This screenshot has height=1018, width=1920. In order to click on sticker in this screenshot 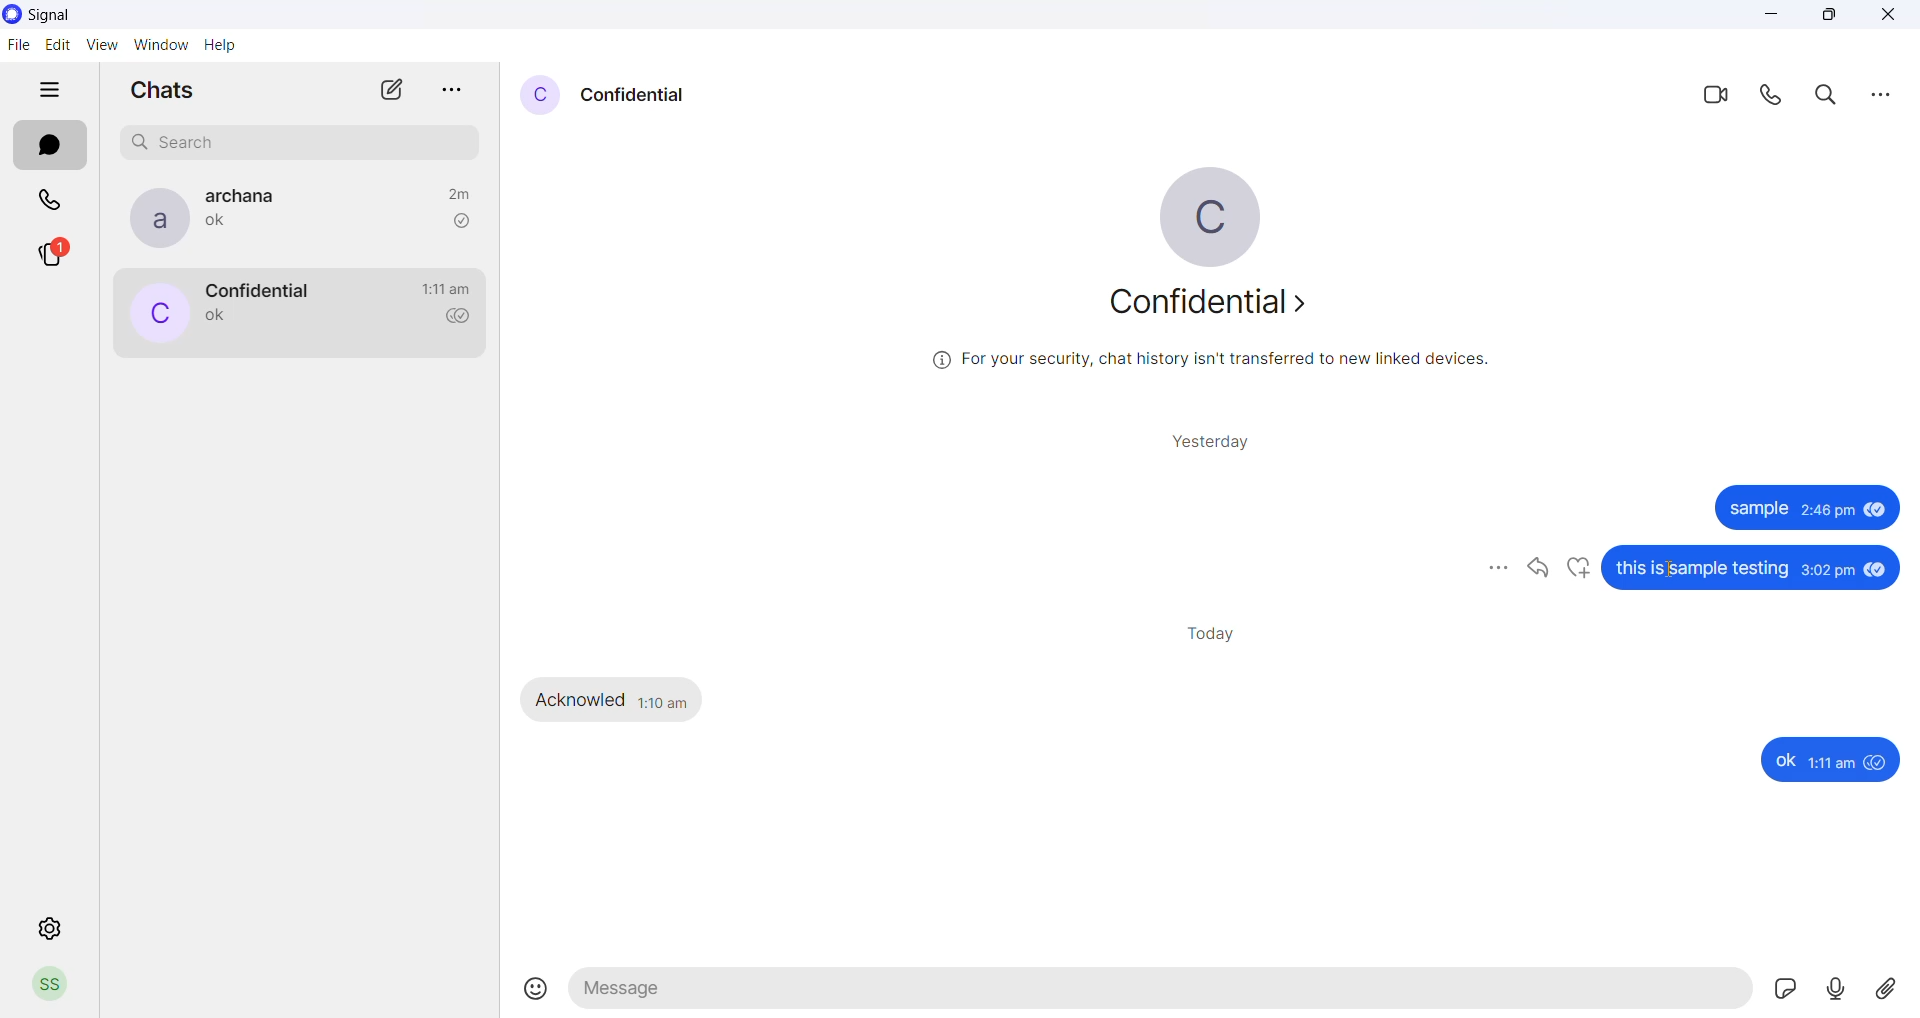, I will do `click(1791, 992)`.